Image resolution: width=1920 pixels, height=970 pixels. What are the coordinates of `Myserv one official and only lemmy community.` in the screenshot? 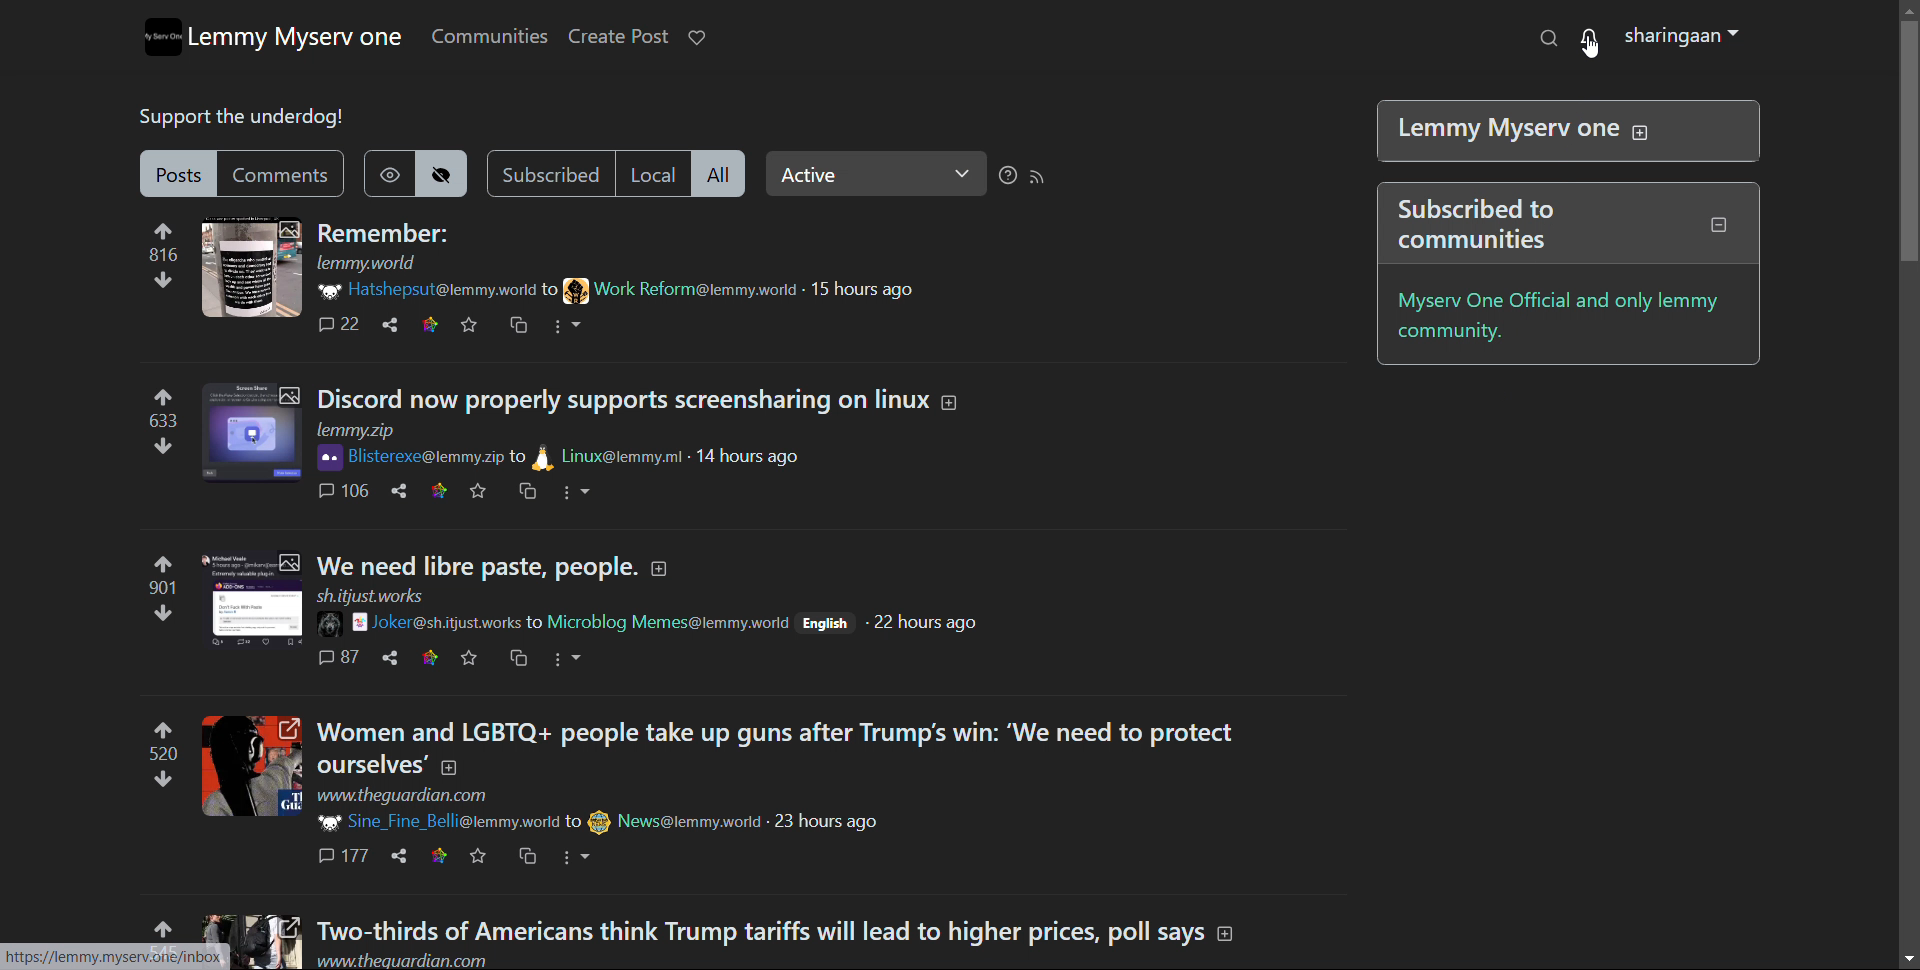 It's located at (1558, 318).